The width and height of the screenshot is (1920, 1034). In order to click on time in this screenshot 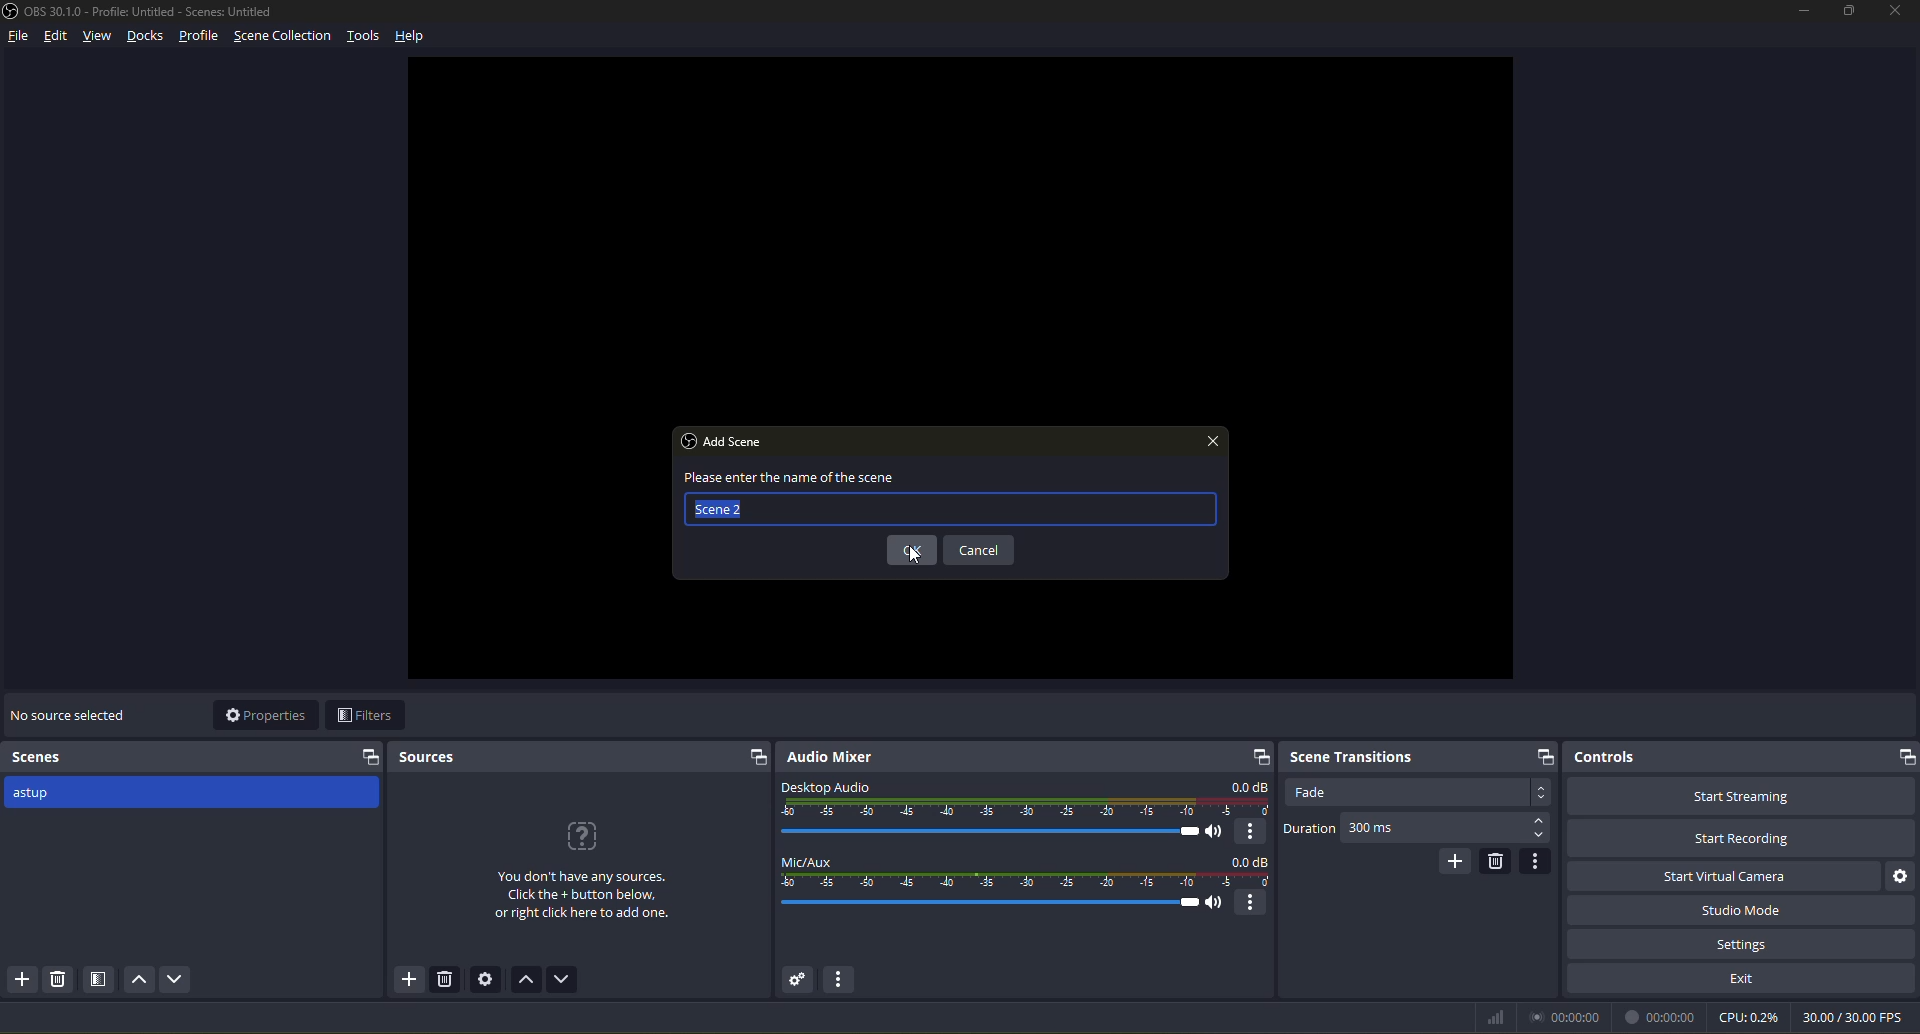, I will do `click(1660, 1017)`.